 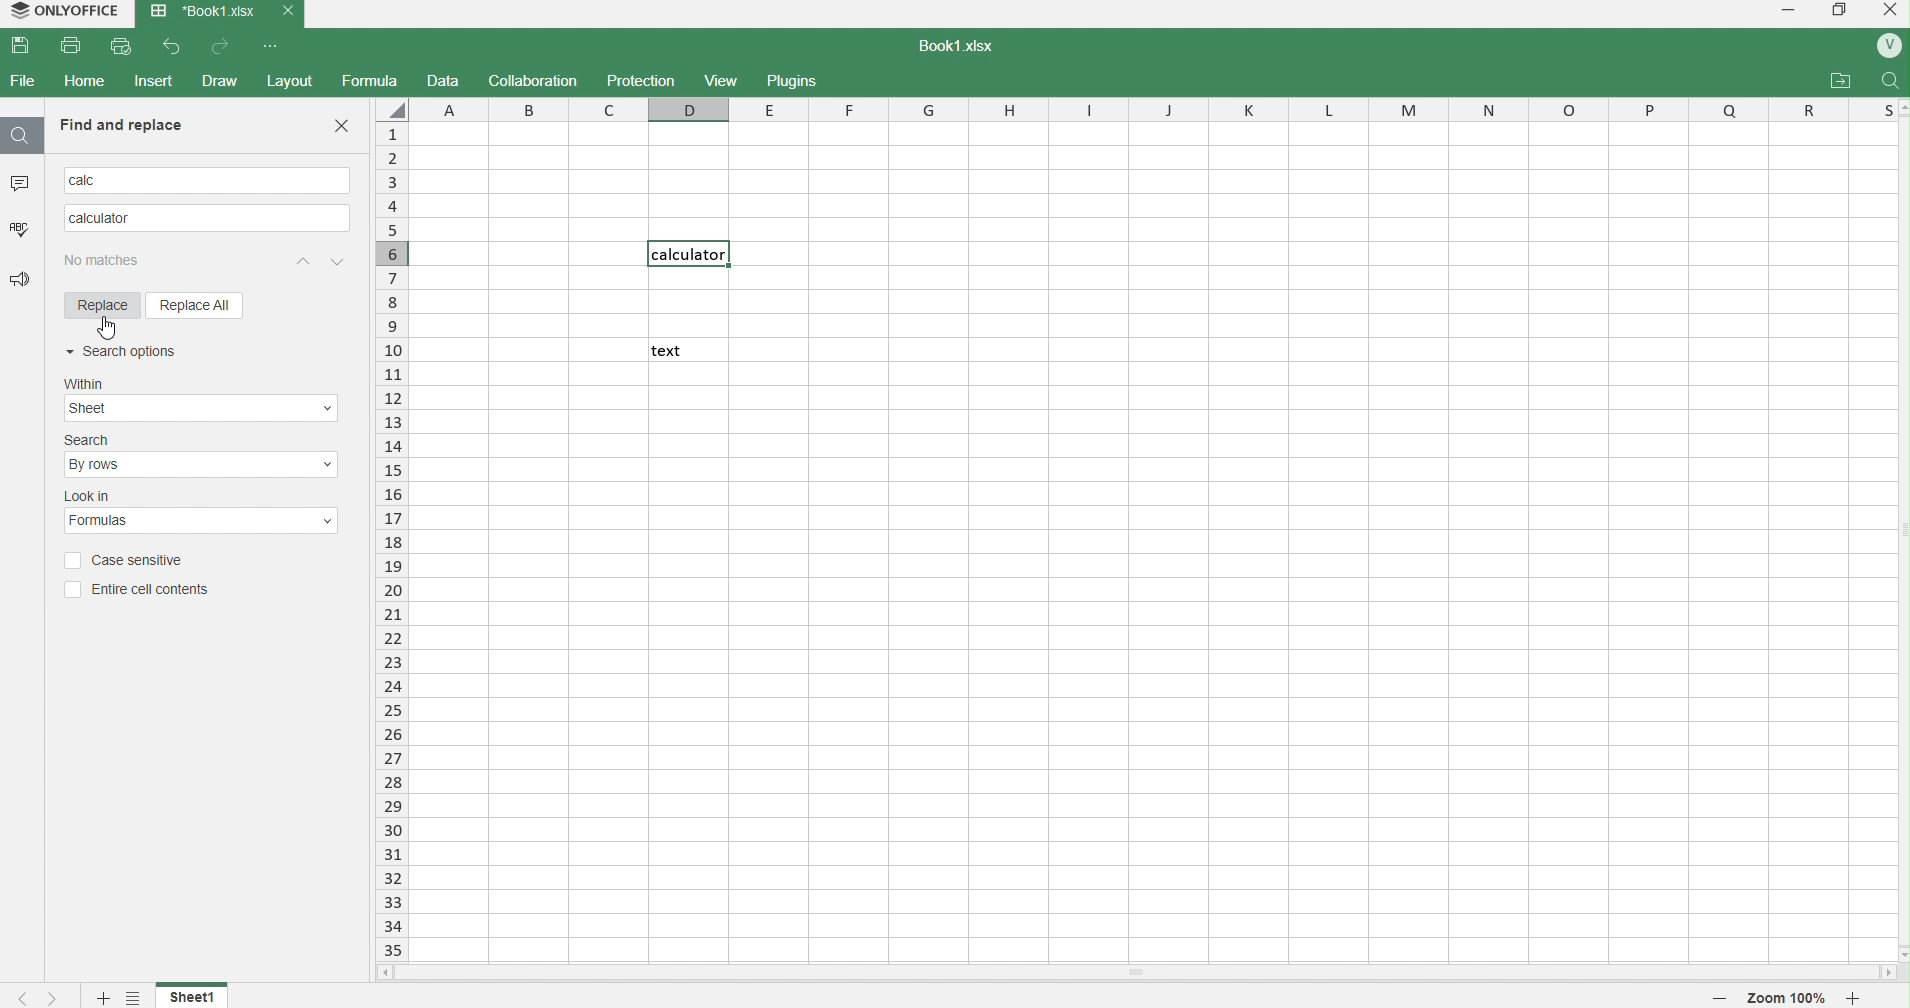 What do you see at coordinates (204, 220) in the screenshot?
I see `replacing Text Calculator` at bounding box center [204, 220].